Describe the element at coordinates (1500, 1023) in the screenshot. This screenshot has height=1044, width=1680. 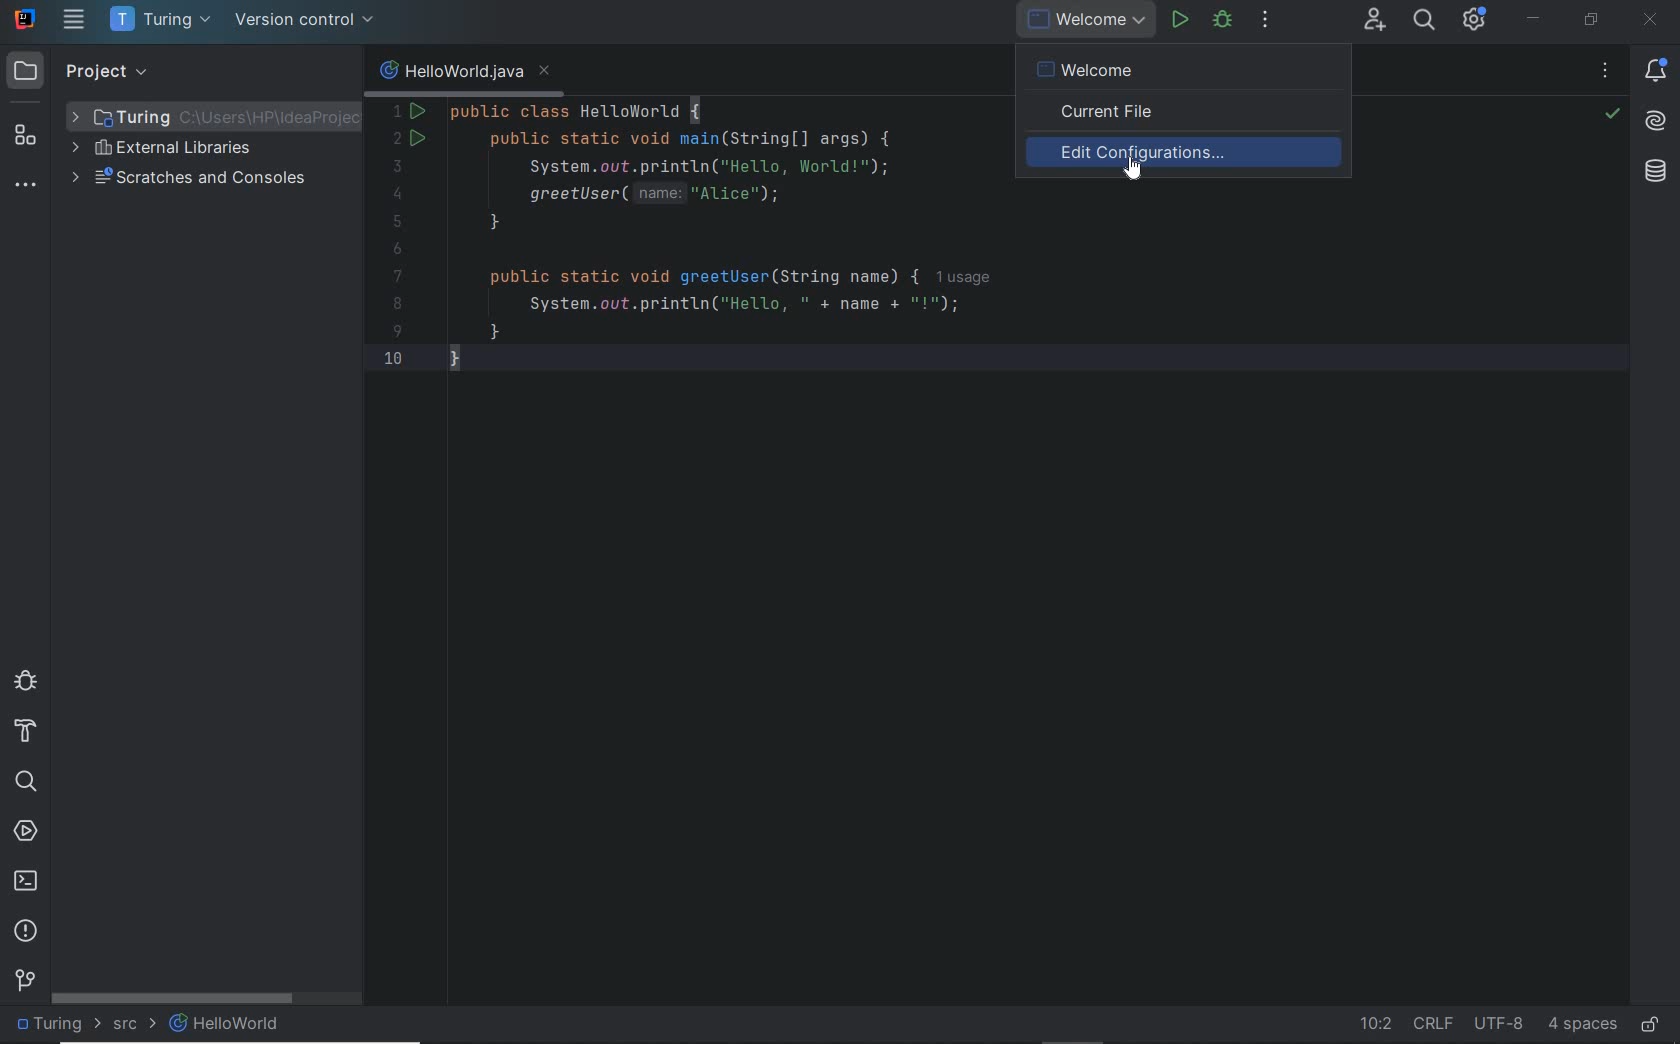
I see `file encoding` at that location.